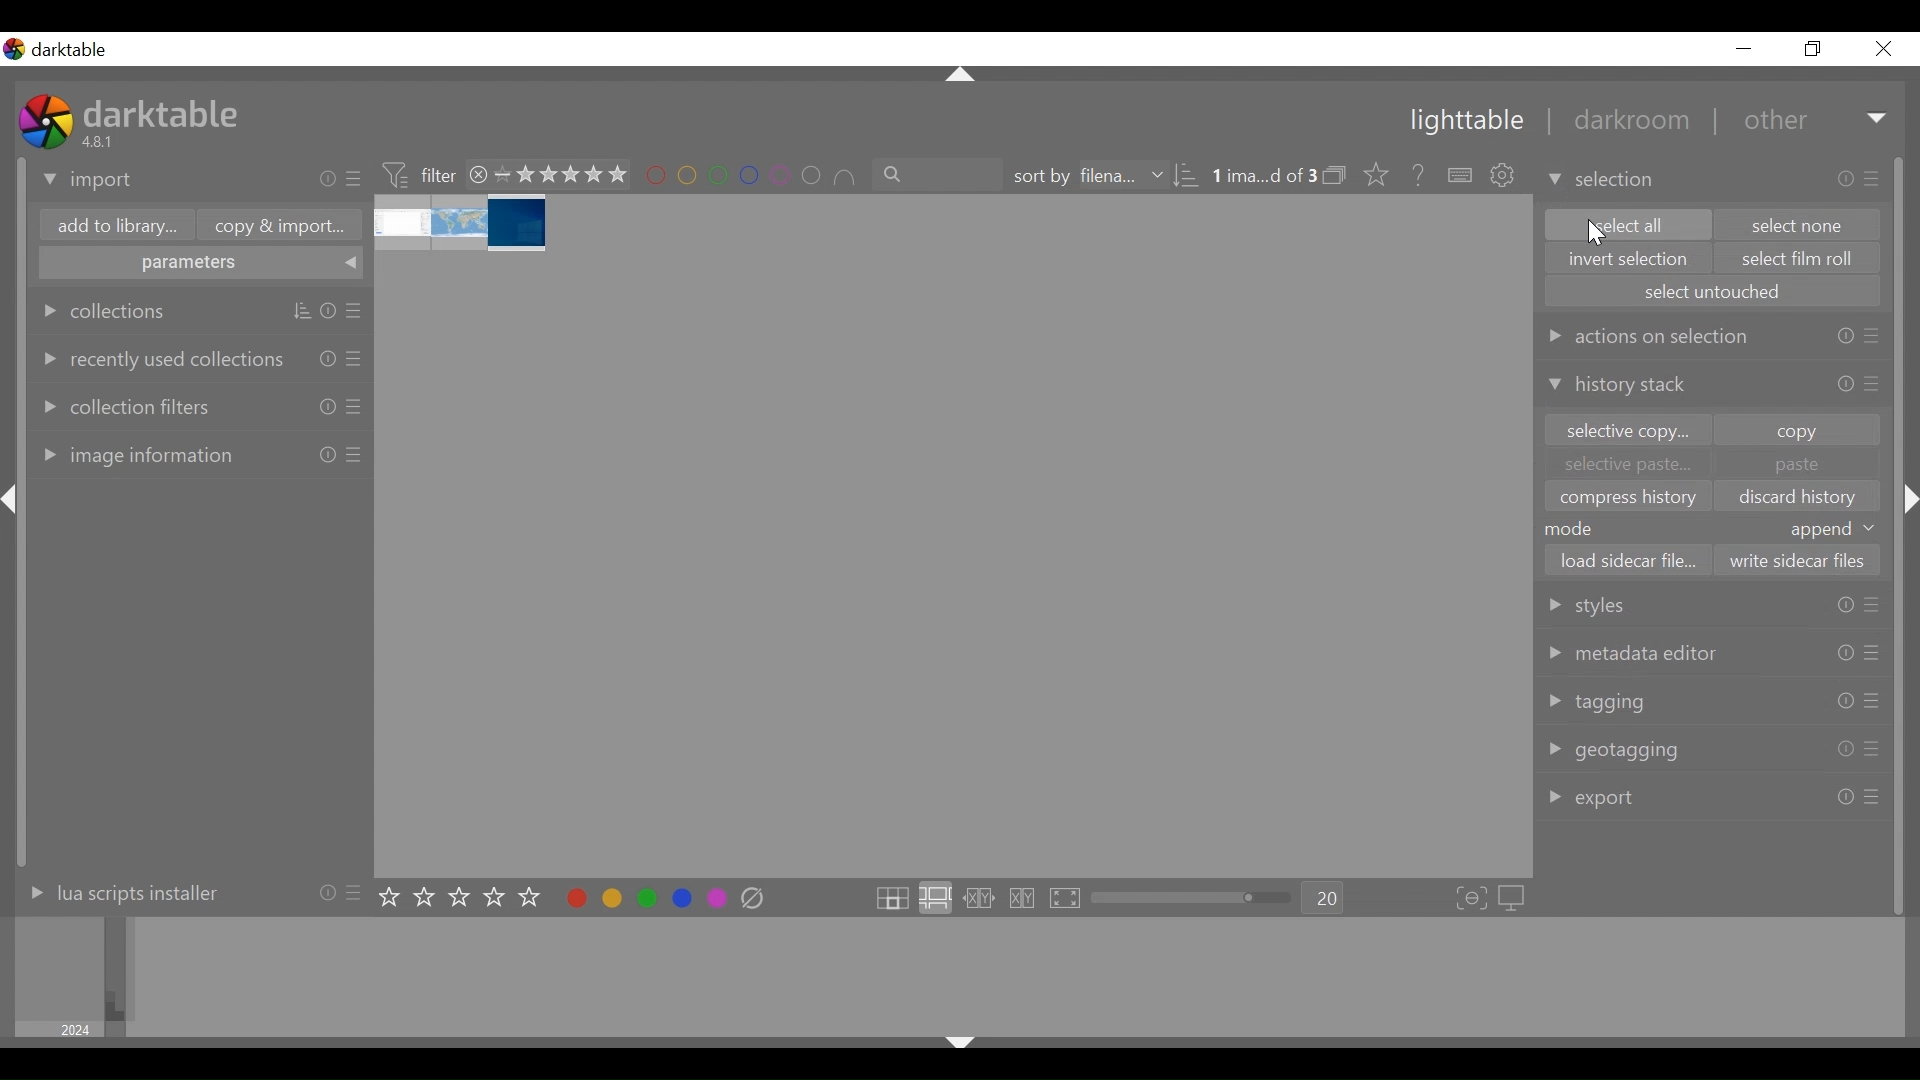 This screenshot has width=1920, height=1080. I want to click on append, so click(1834, 530).